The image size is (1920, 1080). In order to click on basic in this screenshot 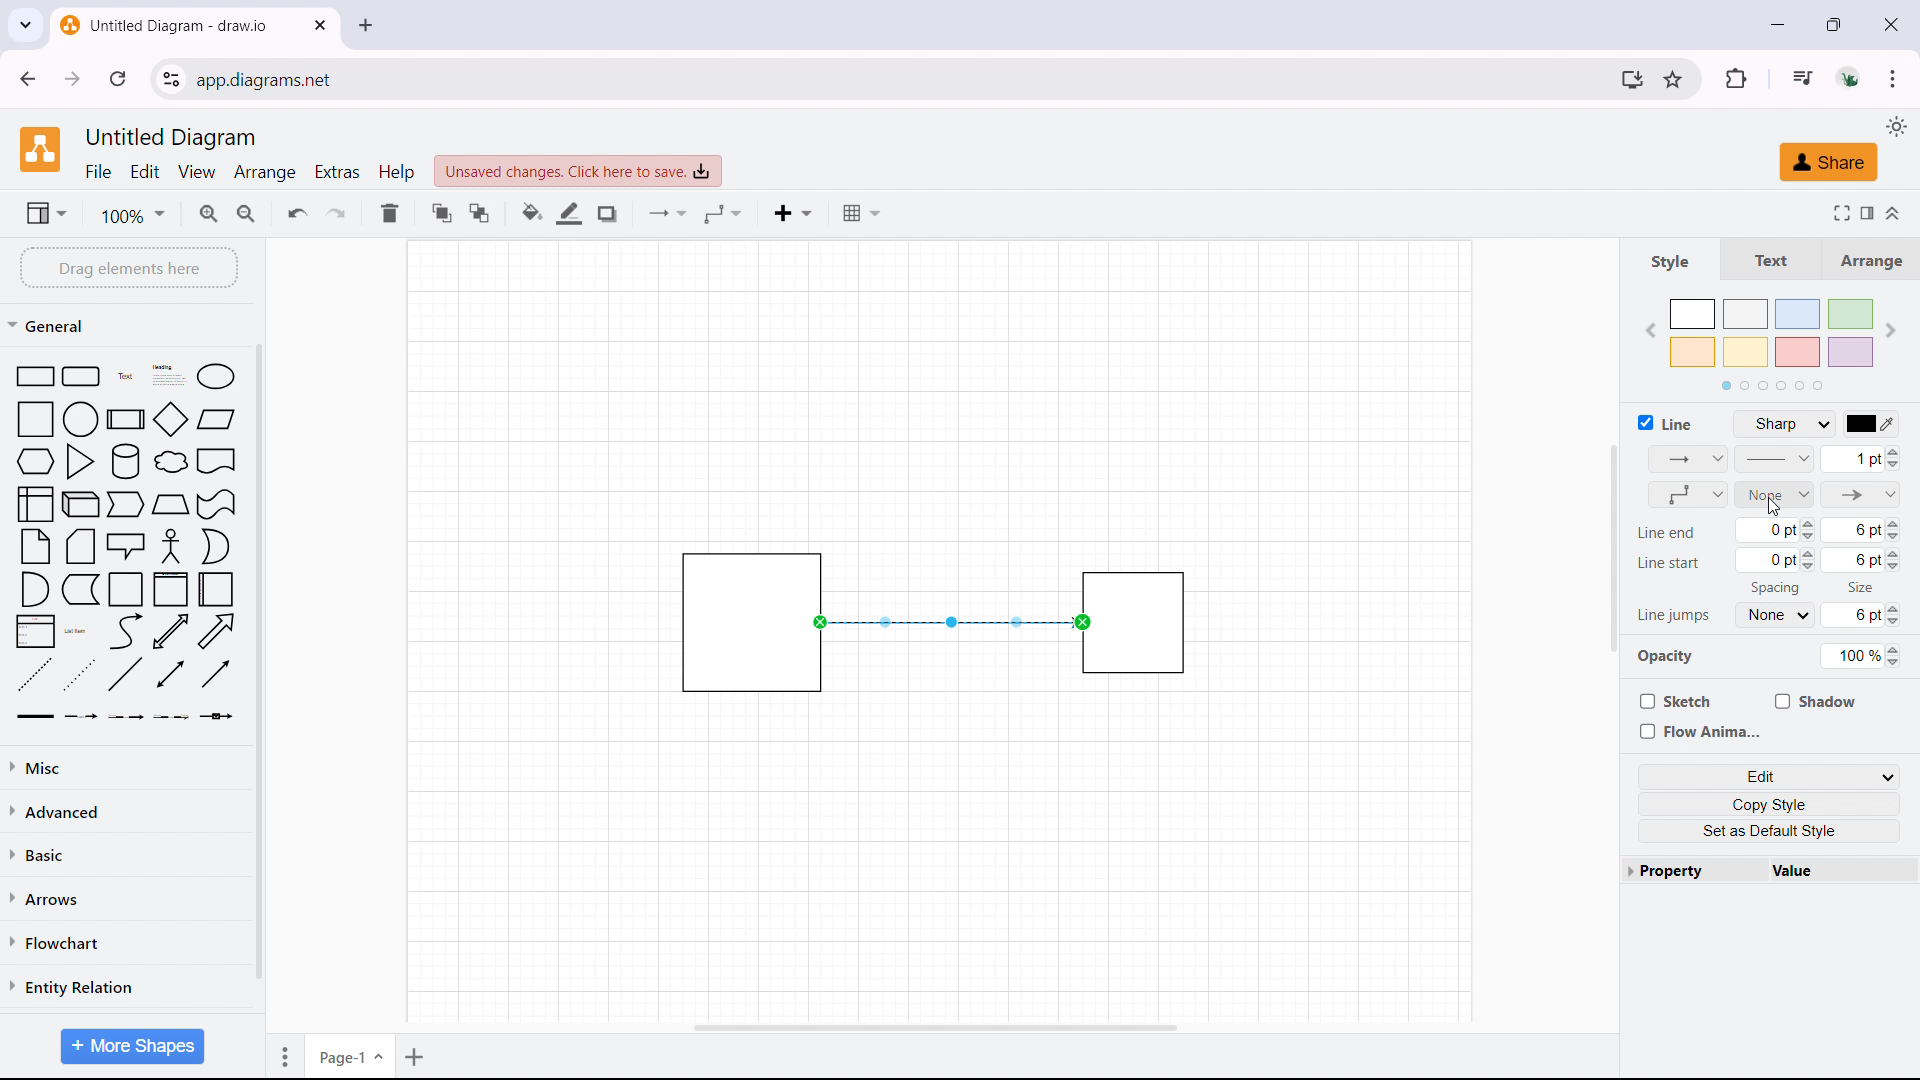, I will do `click(129, 851)`.